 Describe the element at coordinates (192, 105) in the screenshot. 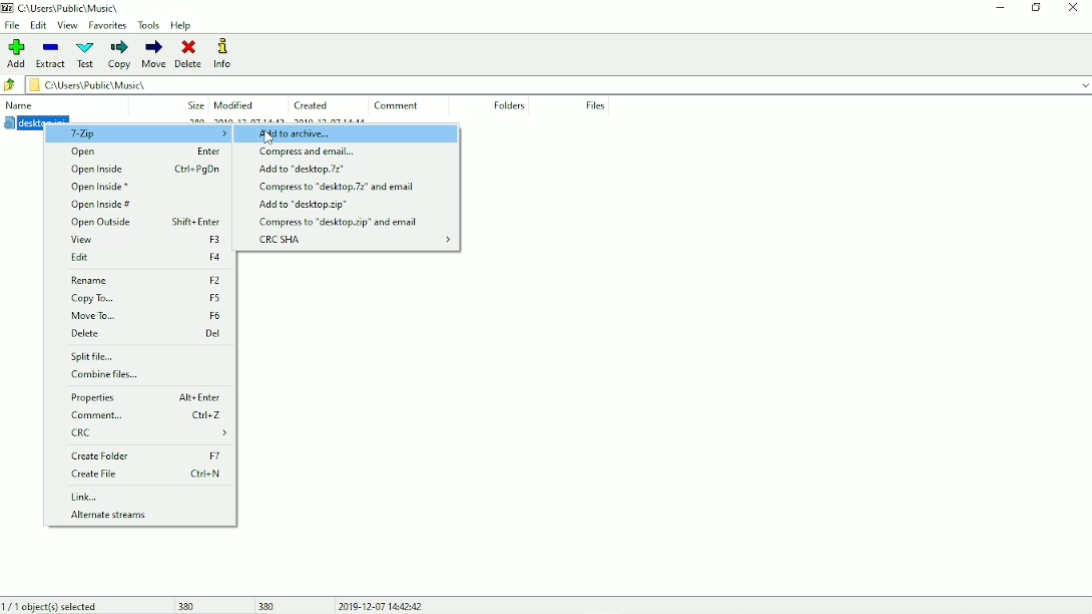

I see `Size` at that location.